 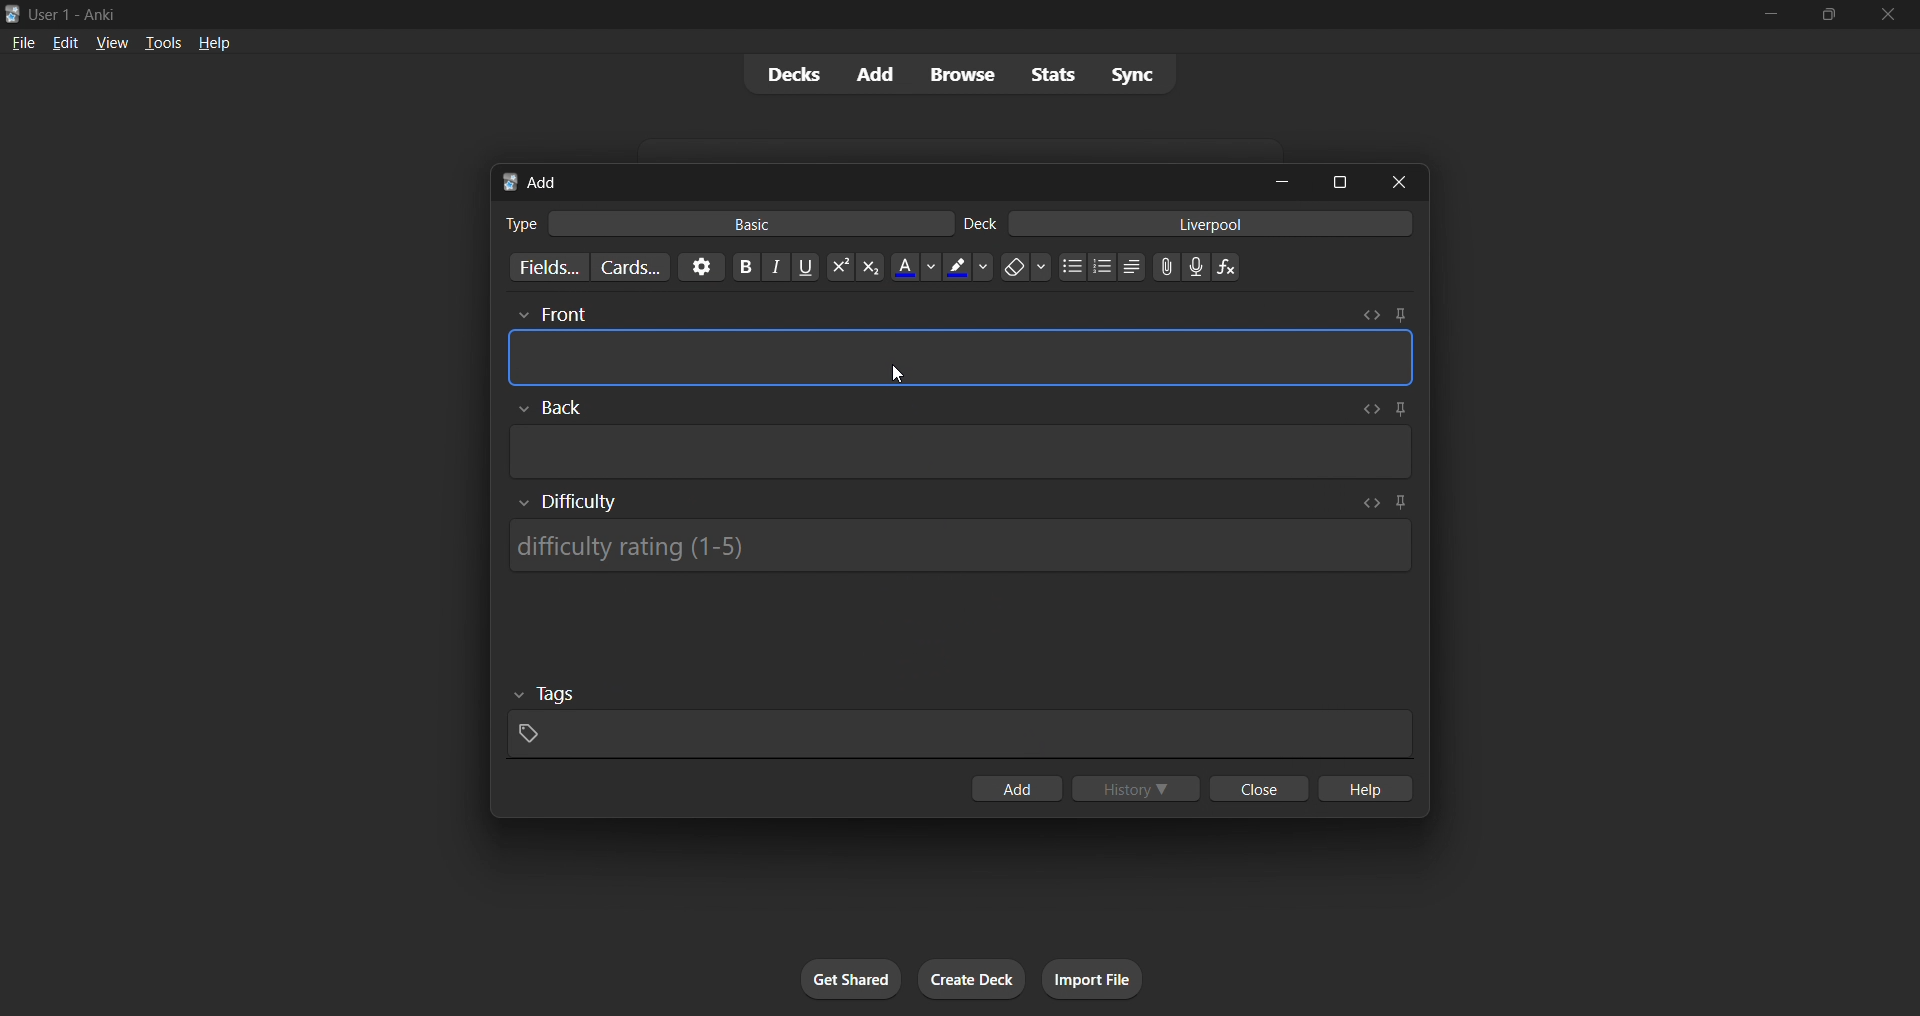 I want to click on Toggle HTML editor, so click(x=1372, y=503).